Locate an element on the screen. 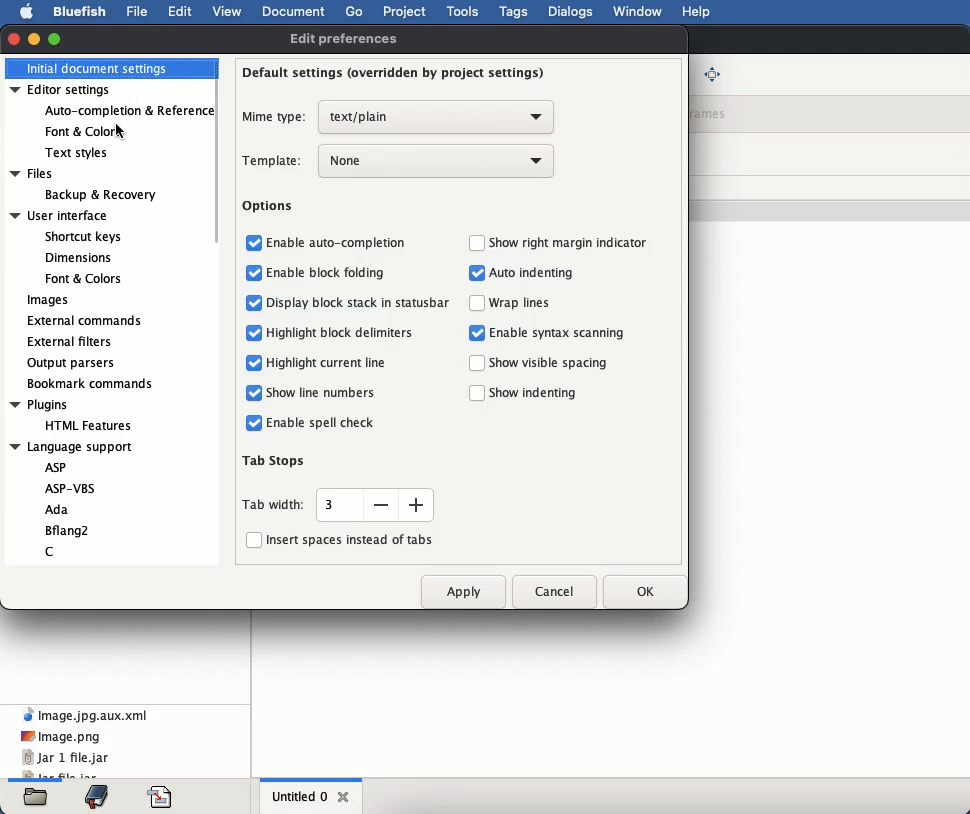 The image size is (970, 814). apply is located at coordinates (469, 593).